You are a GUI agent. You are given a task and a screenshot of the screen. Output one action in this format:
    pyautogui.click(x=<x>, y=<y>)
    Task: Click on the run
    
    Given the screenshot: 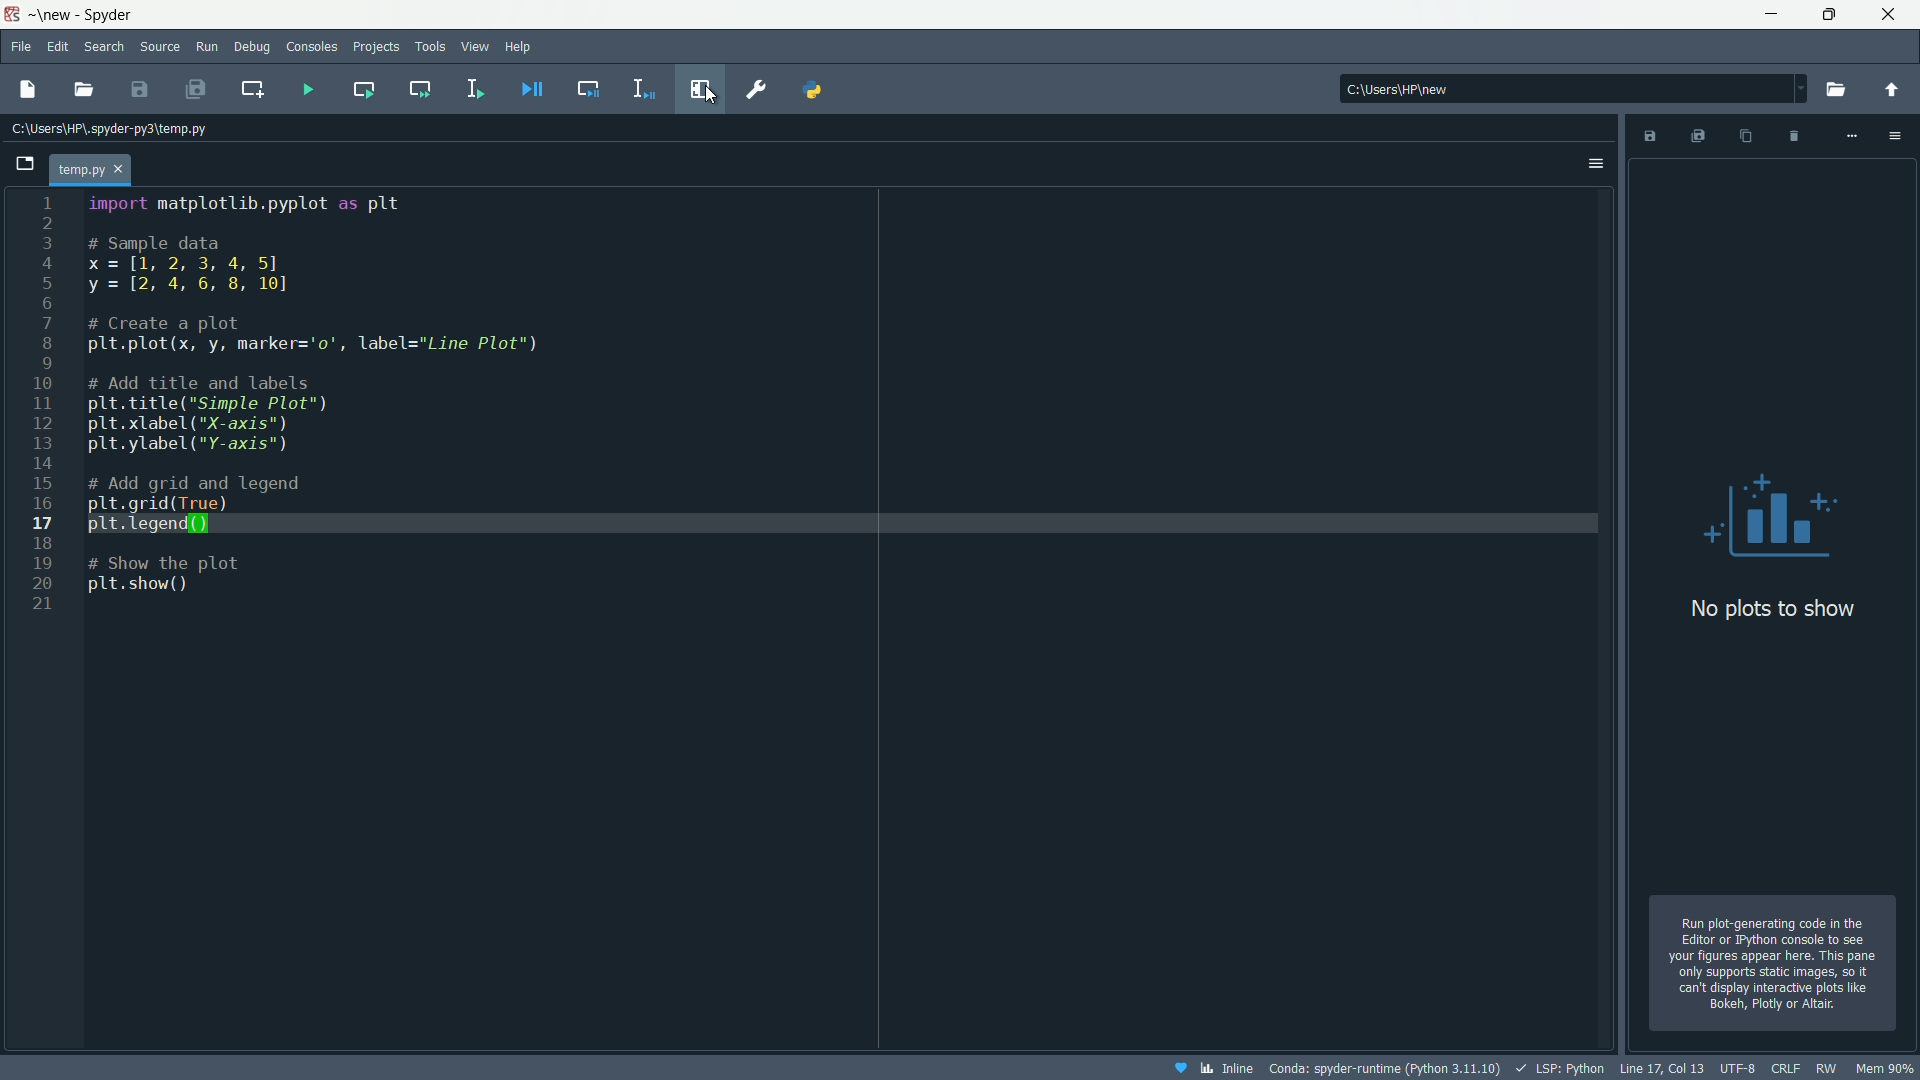 What is the action you would take?
    pyautogui.click(x=206, y=48)
    